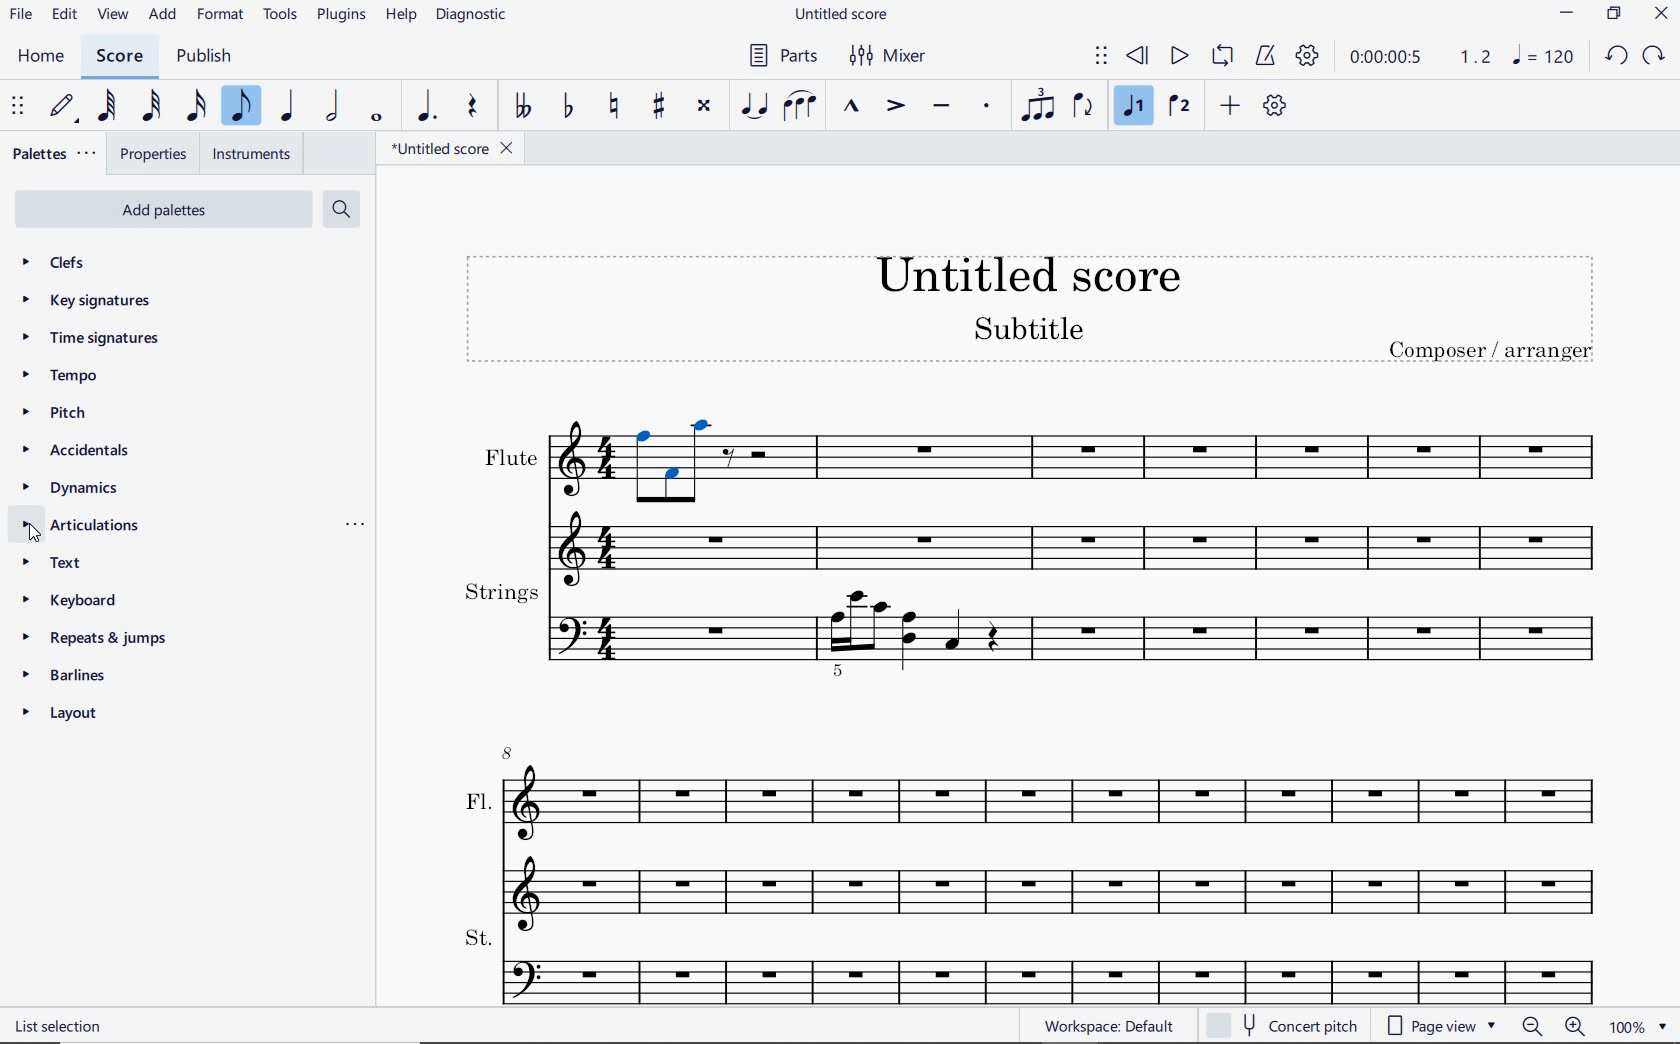 This screenshot has width=1680, height=1044. I want to click on MIXER, so click(885, 57).